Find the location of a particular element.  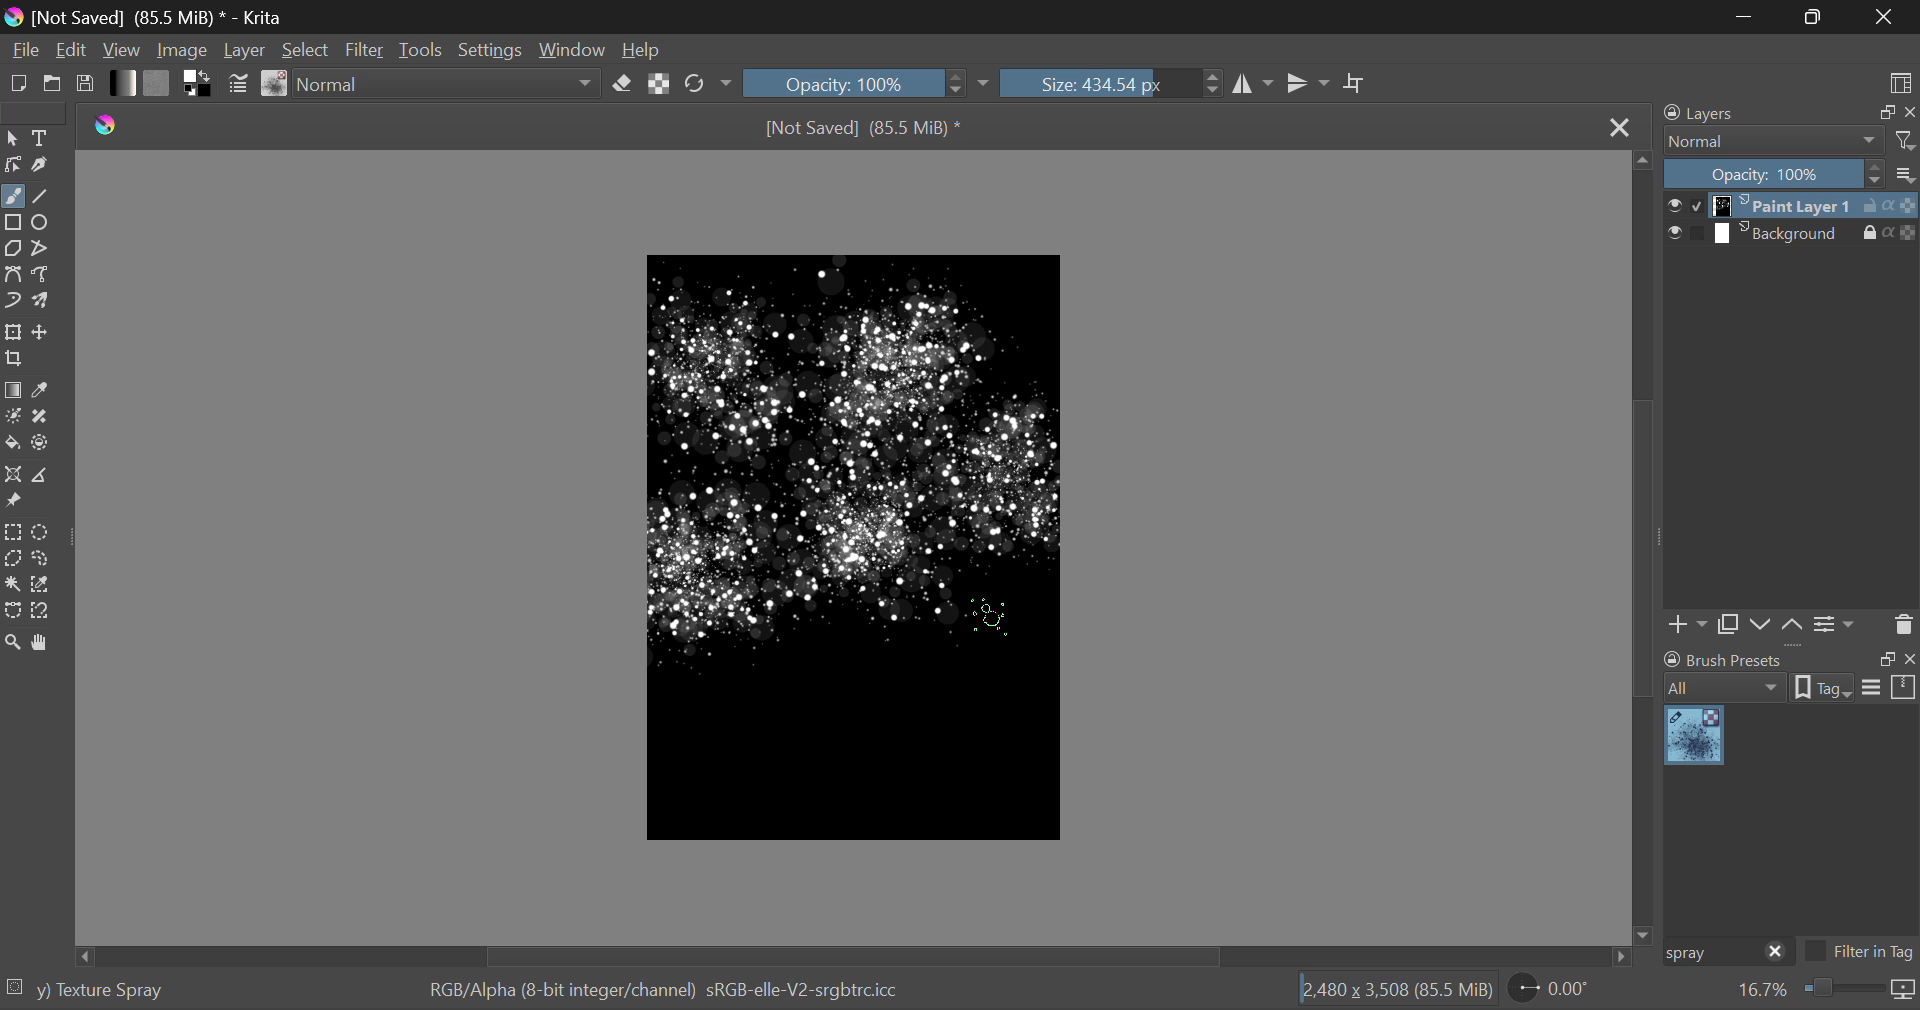

Colors in Use is located at coordinates (199, 84).